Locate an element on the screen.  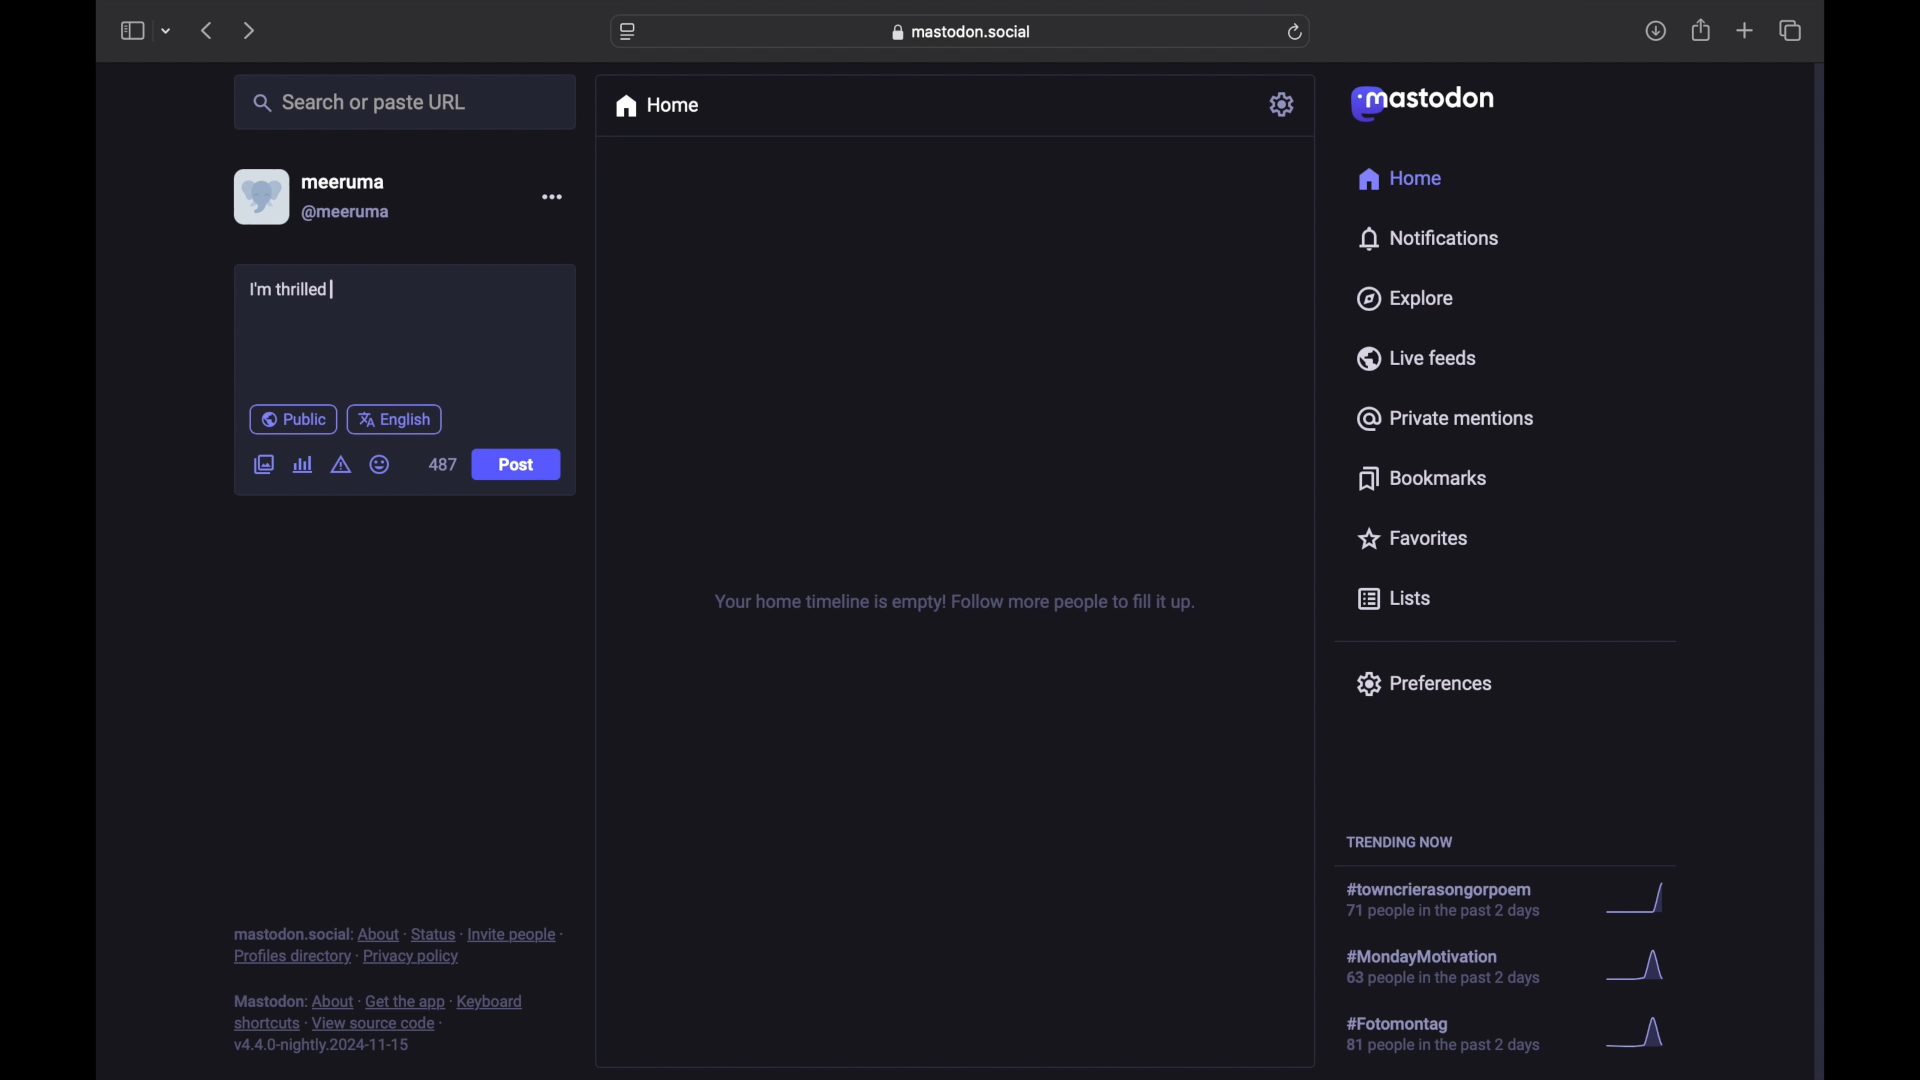
public is located at coordinates (293, 419).